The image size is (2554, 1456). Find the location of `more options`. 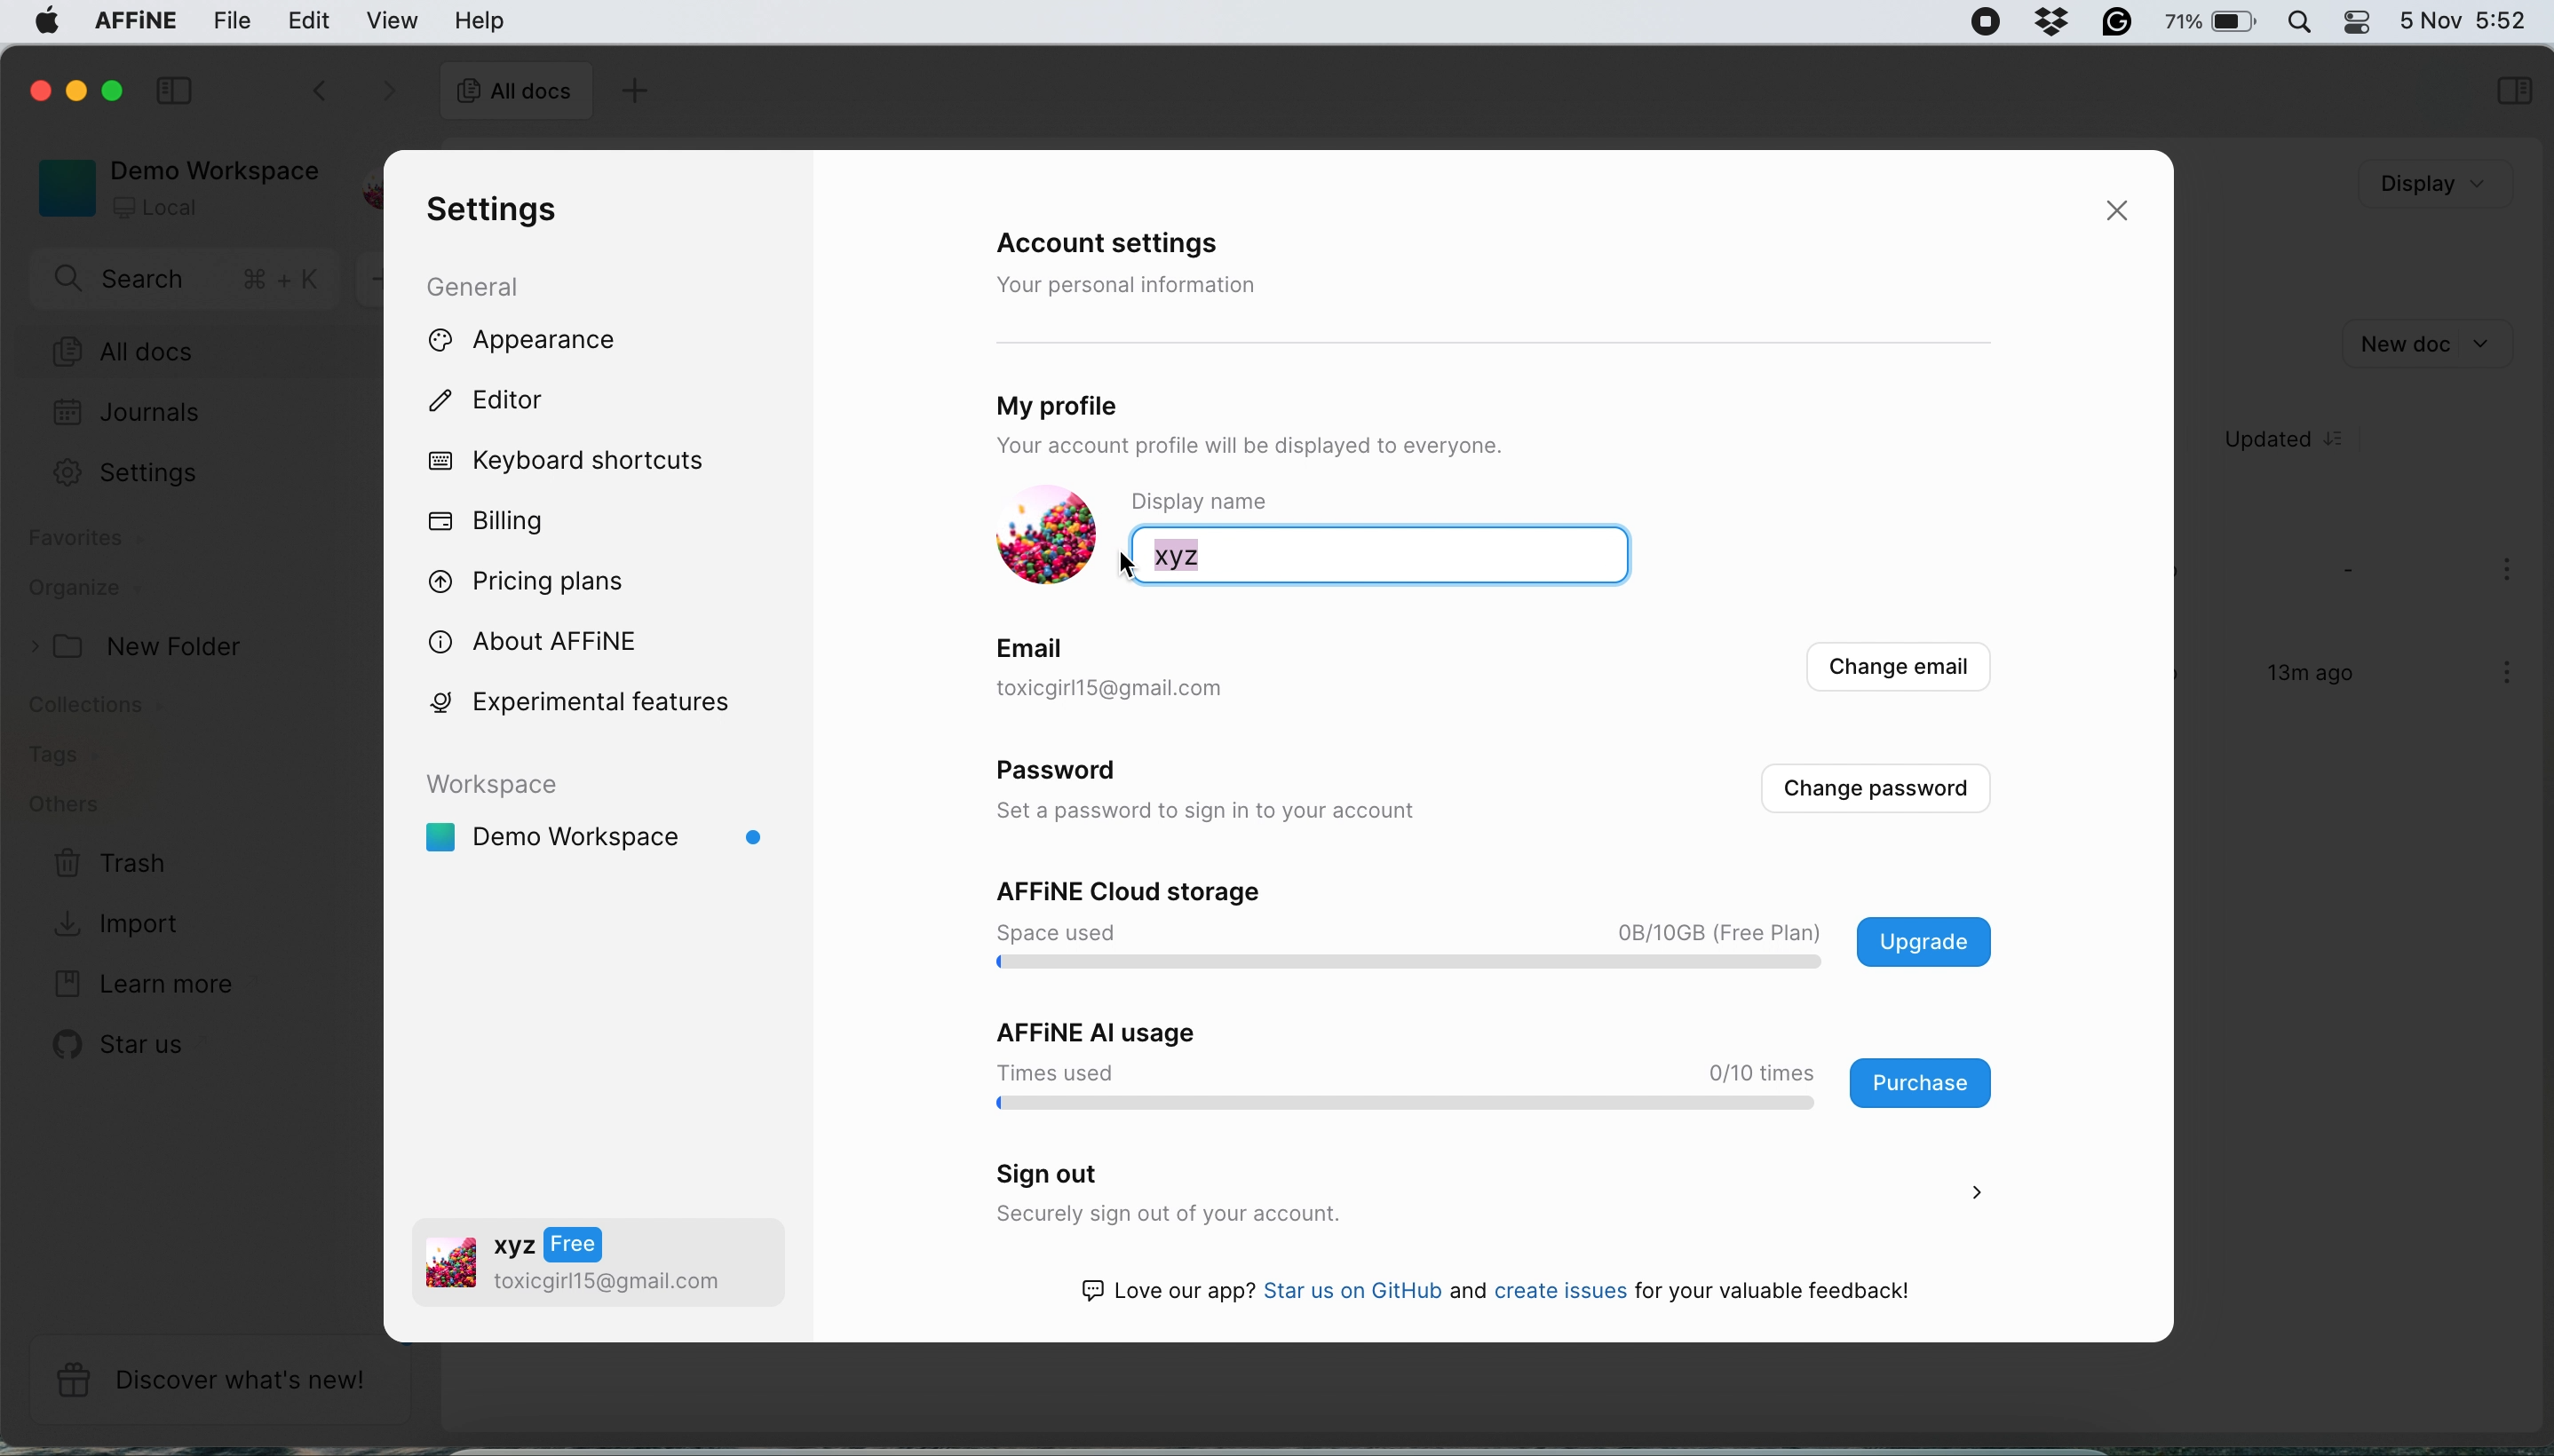

more options is located at coordinates (2511, 675).